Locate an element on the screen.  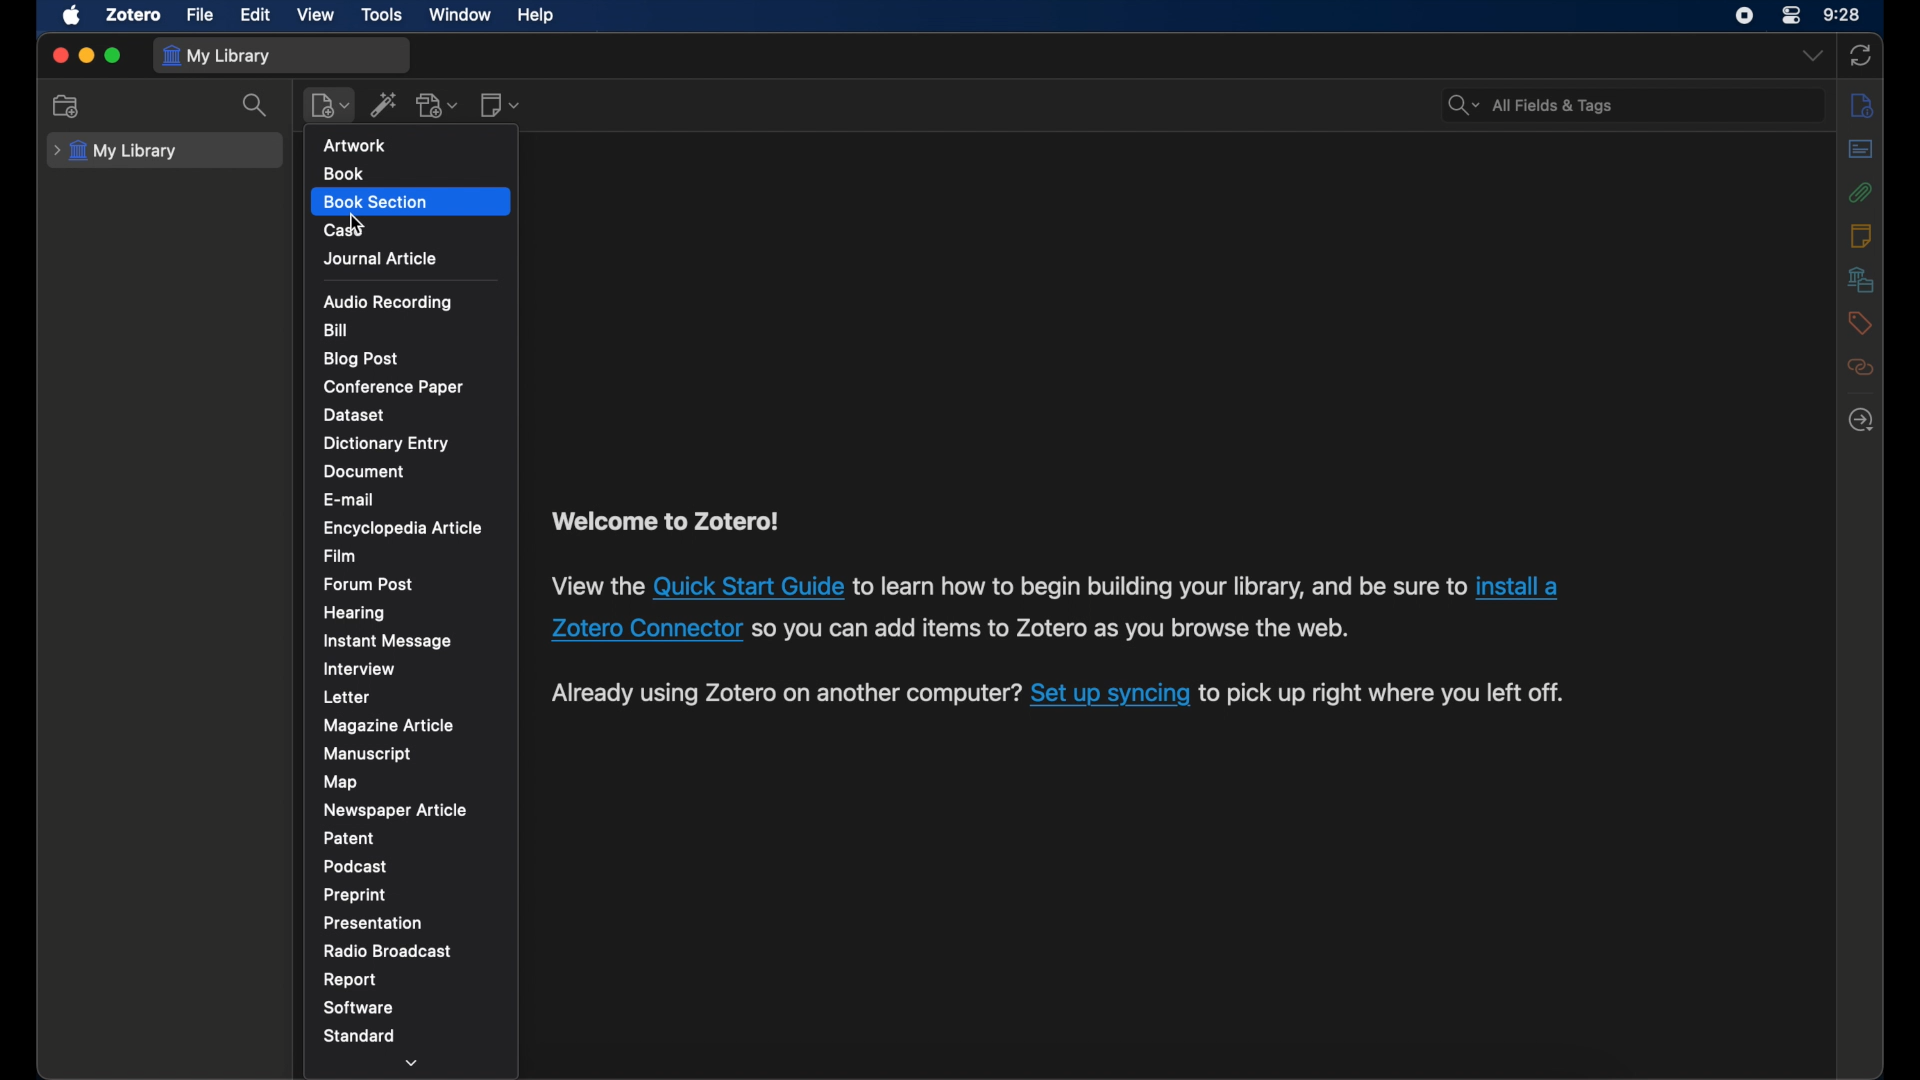
my library is located at coordinates (216, 56).